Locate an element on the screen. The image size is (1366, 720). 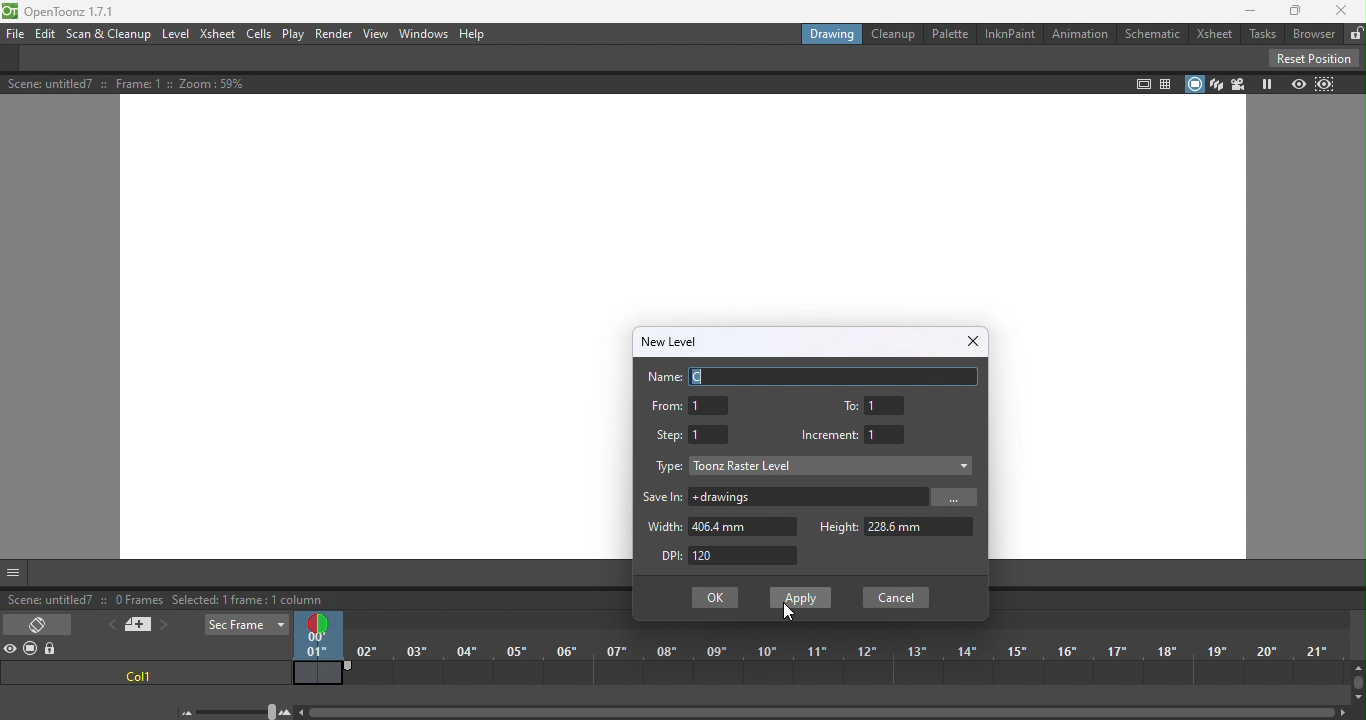
Height is located at coordinates (895, 527).